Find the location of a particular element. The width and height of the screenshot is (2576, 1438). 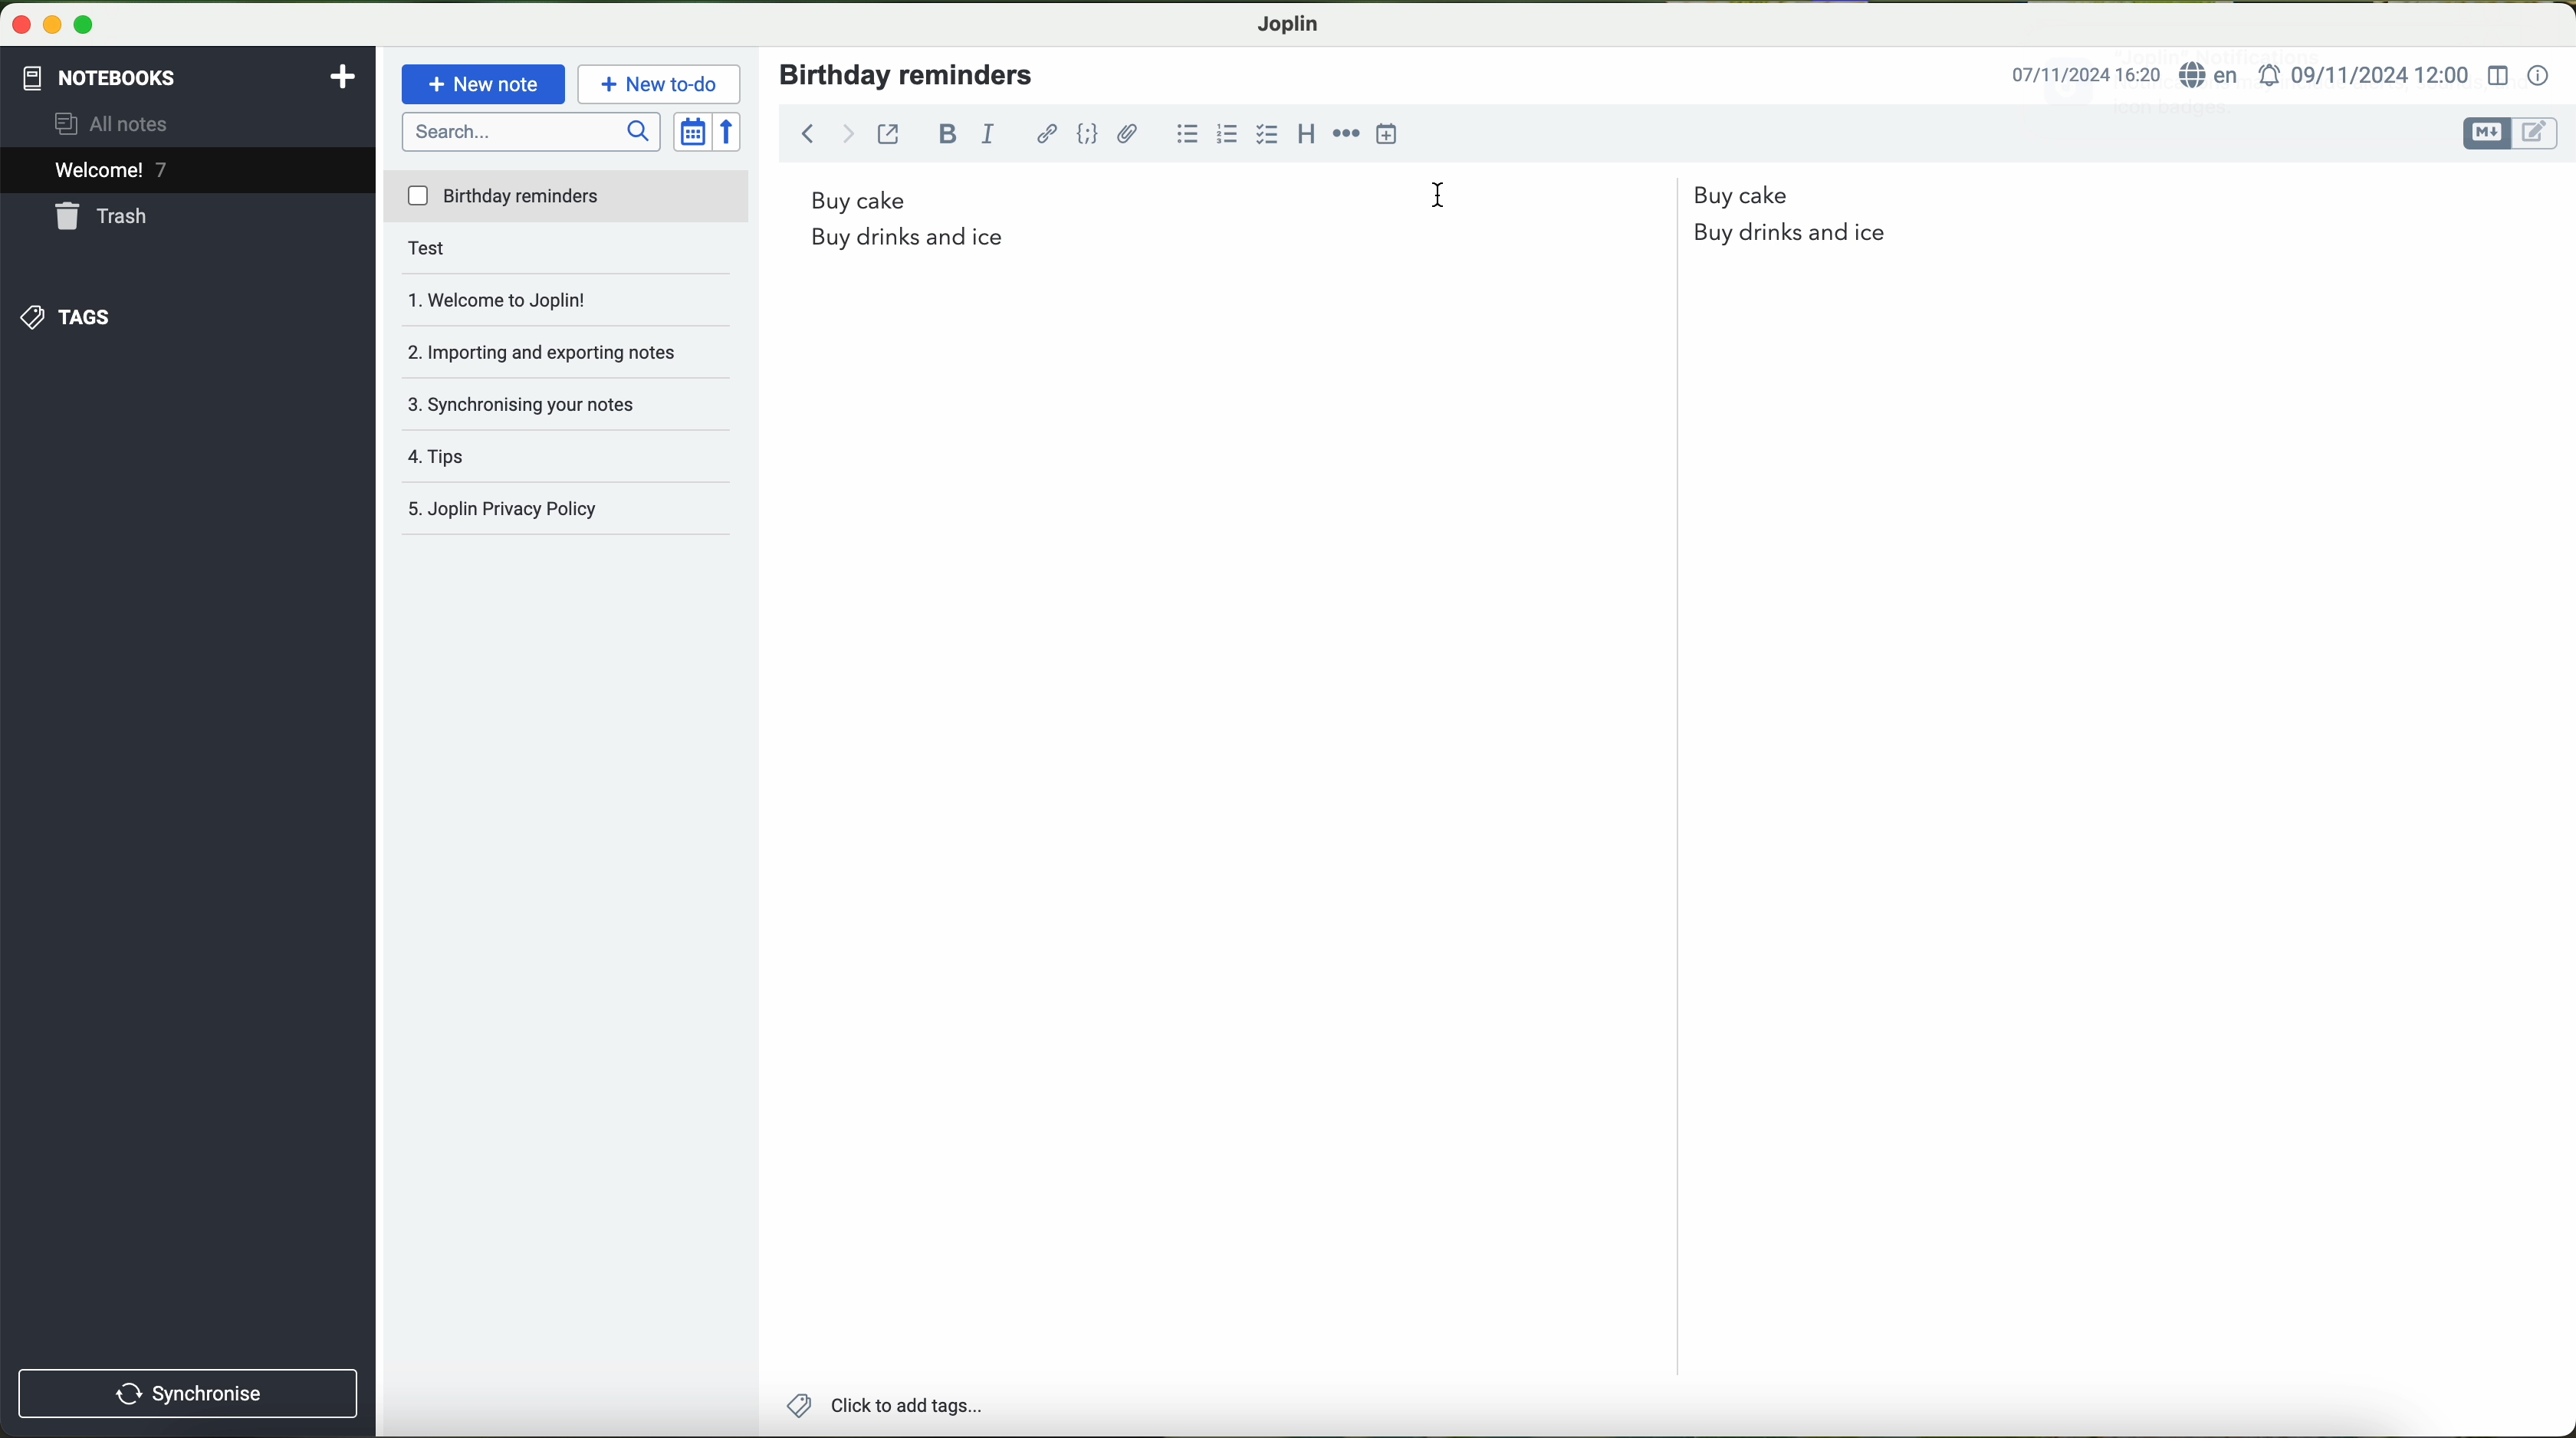

date and time is located at coordinates (2068, 74).